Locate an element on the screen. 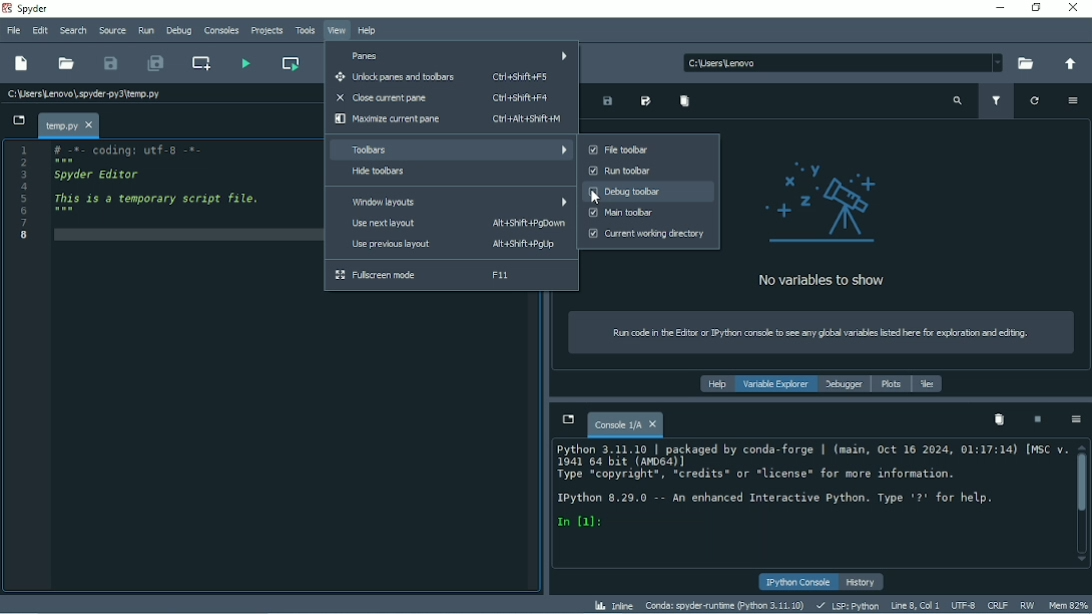  Browse a working directory is located at coordinates (1022, 64).